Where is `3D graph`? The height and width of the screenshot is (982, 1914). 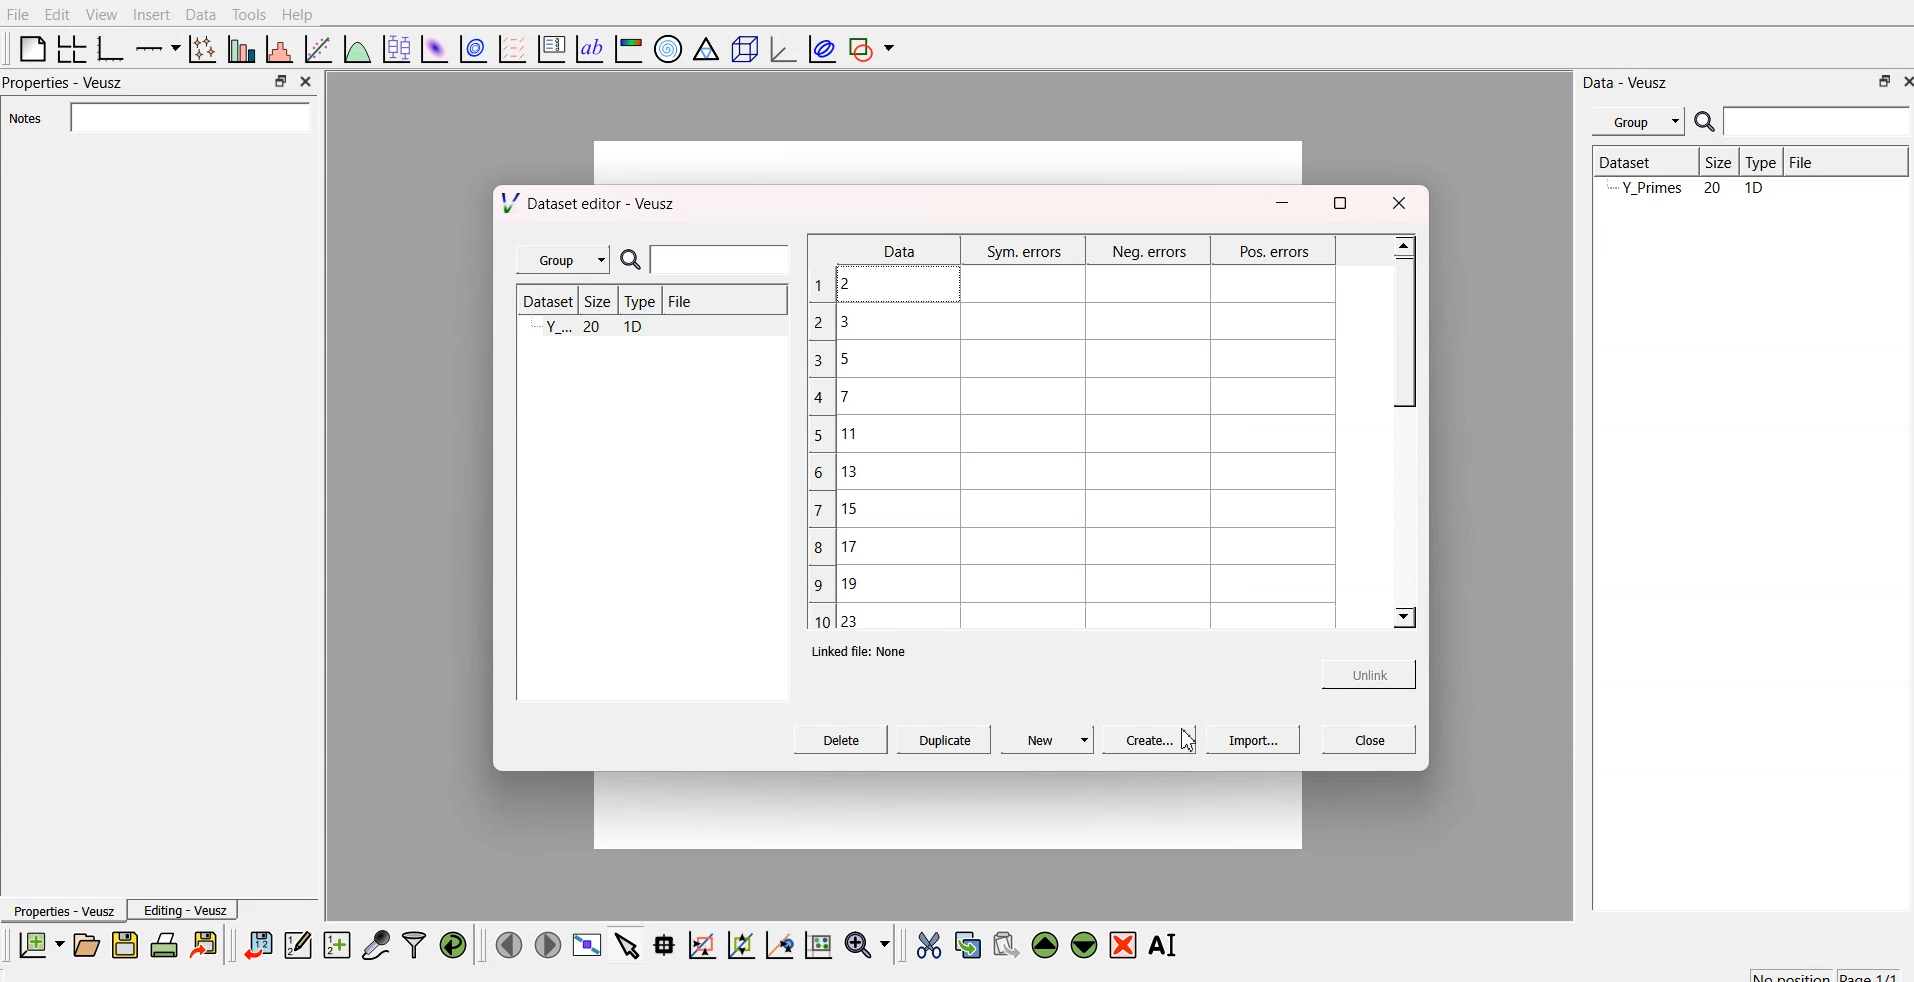
3D graph is located at coordinates (781, 49).